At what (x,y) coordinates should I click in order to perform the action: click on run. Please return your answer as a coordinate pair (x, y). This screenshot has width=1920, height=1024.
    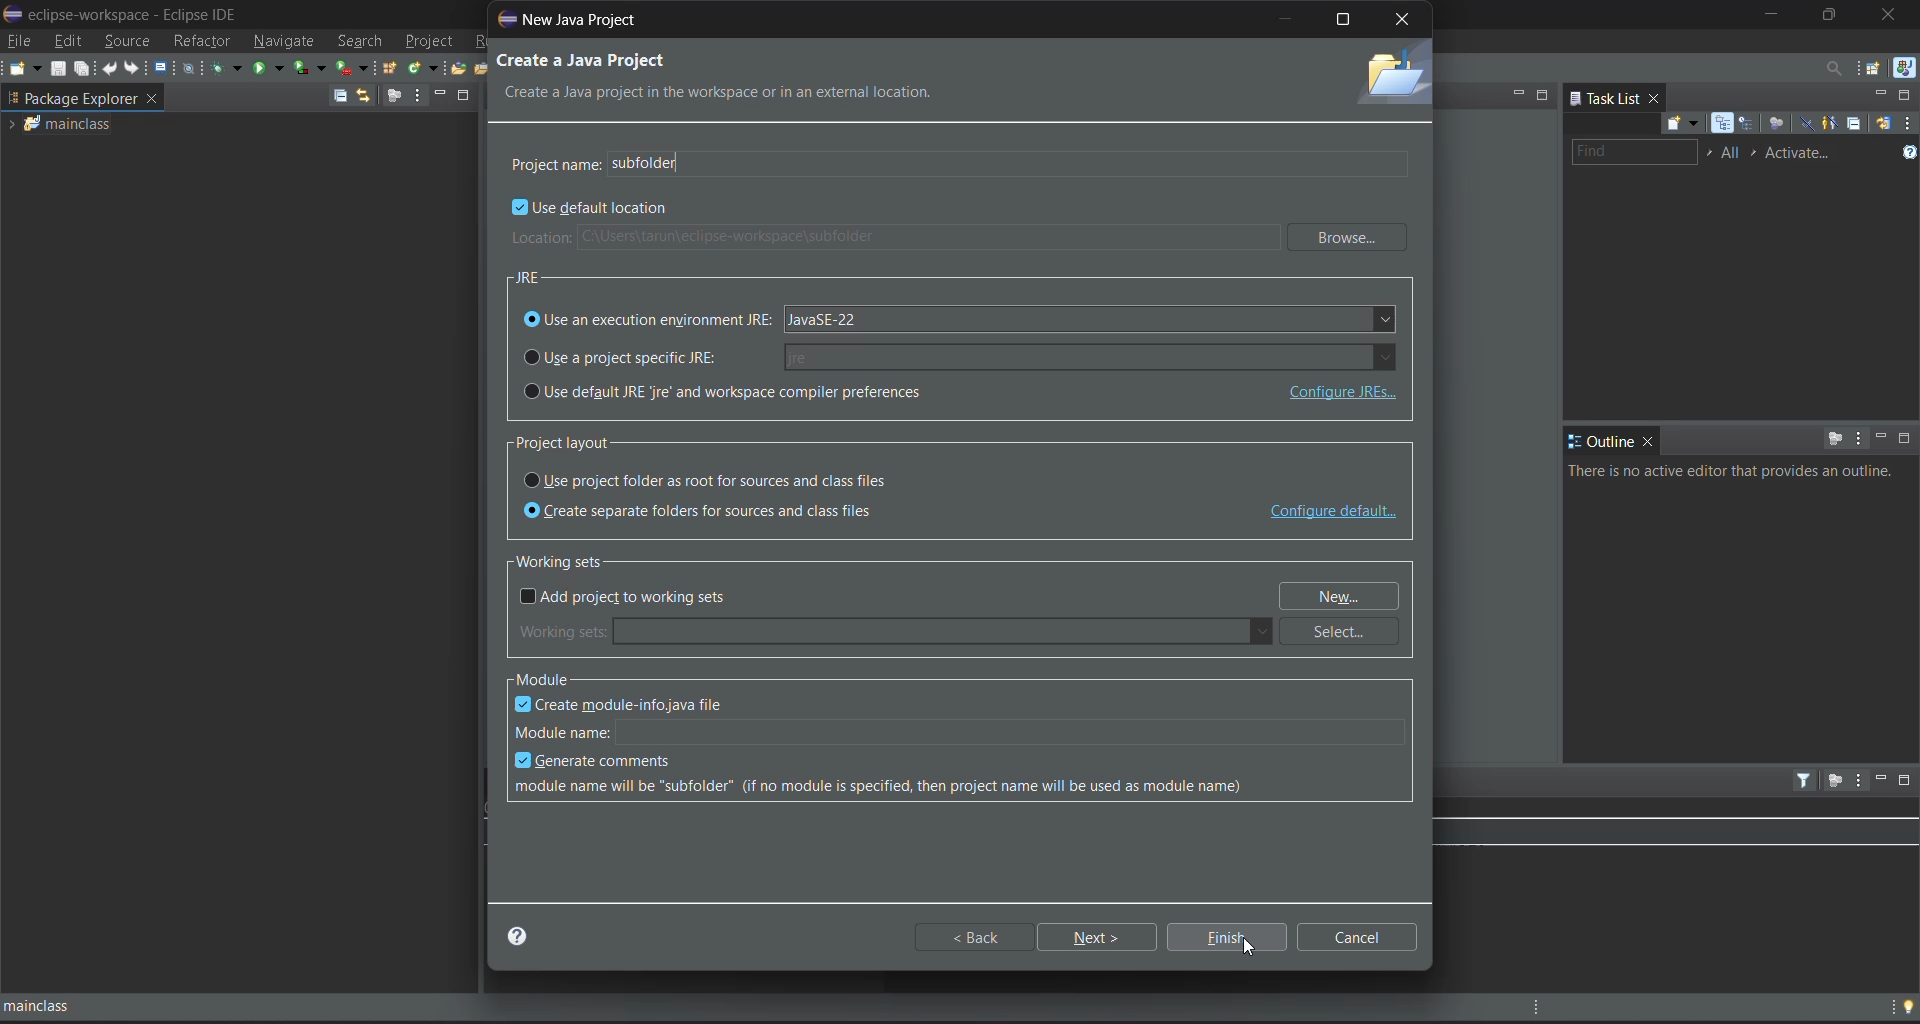
    Looking at the image, I should click on (269, 68).